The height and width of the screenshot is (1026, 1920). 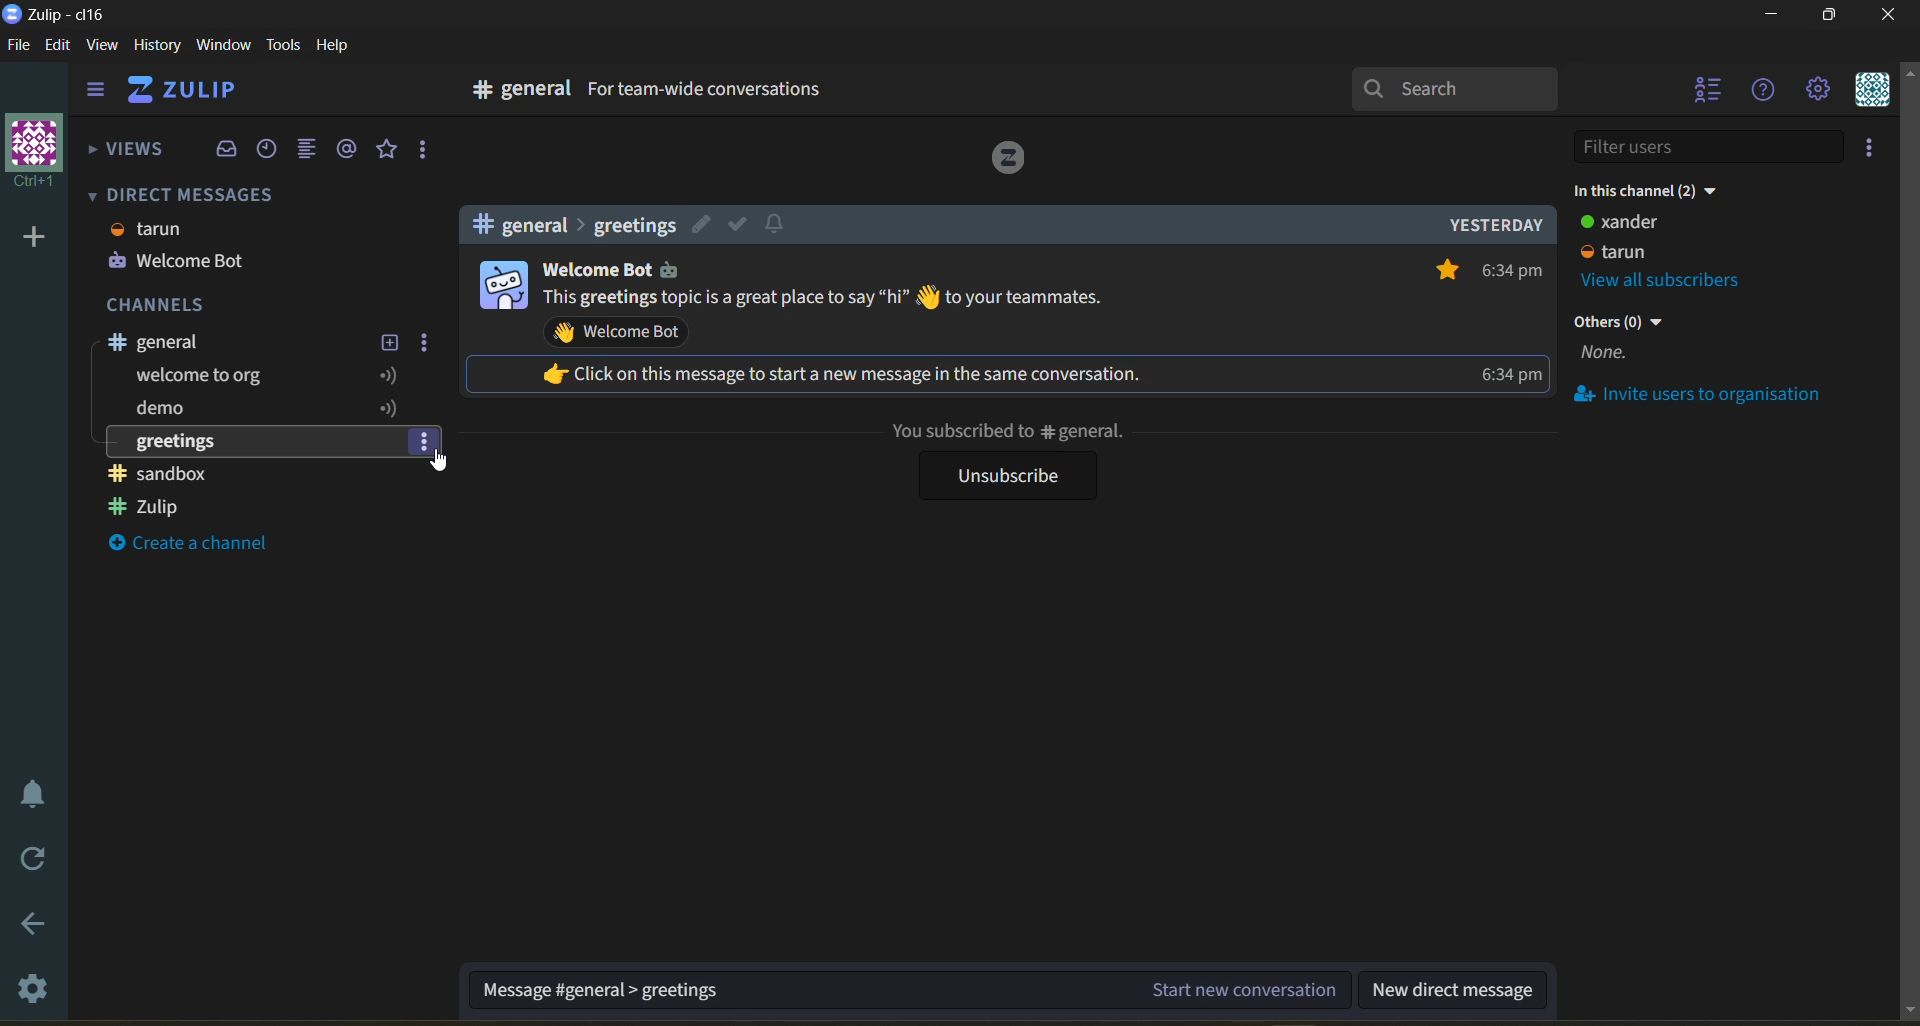 I want to click on welcome bot, so click(x=621, y=334).